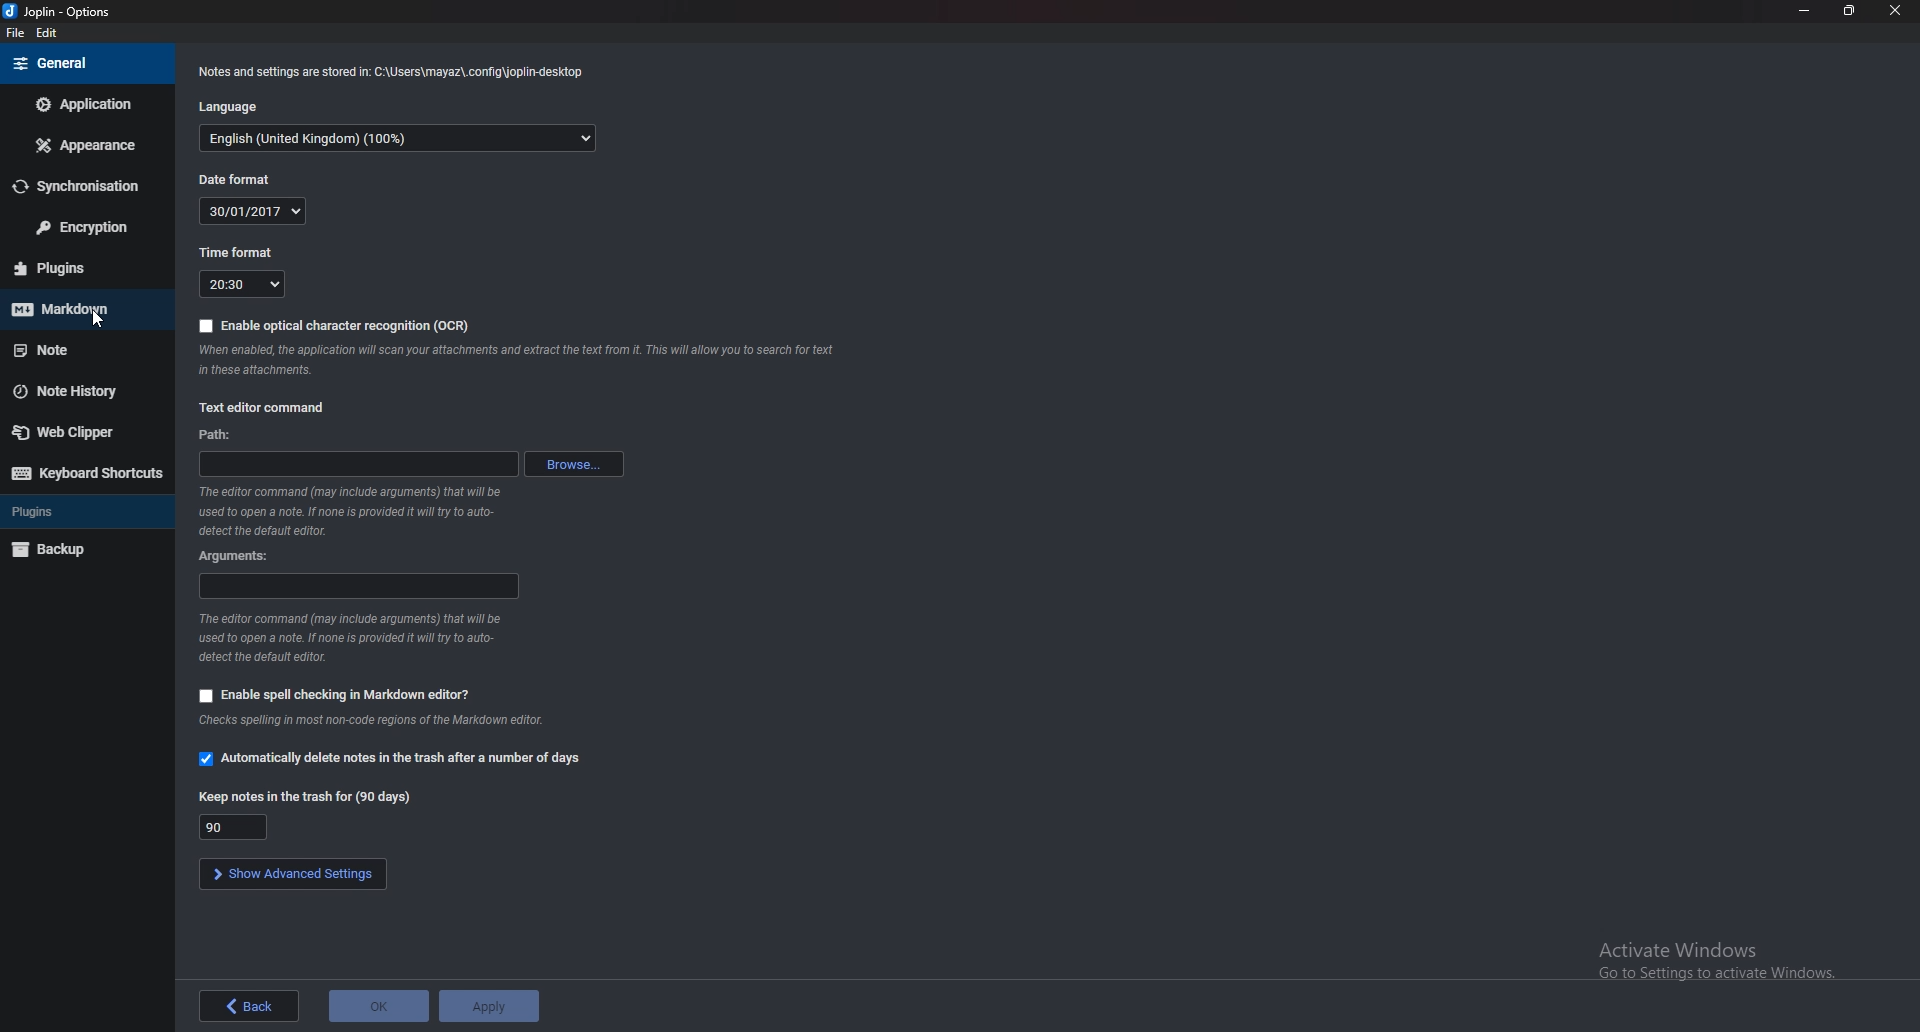  What do you see at coordinates (48, 32) in the screenshot?
I see `edit` at bounding box center [48, 32].